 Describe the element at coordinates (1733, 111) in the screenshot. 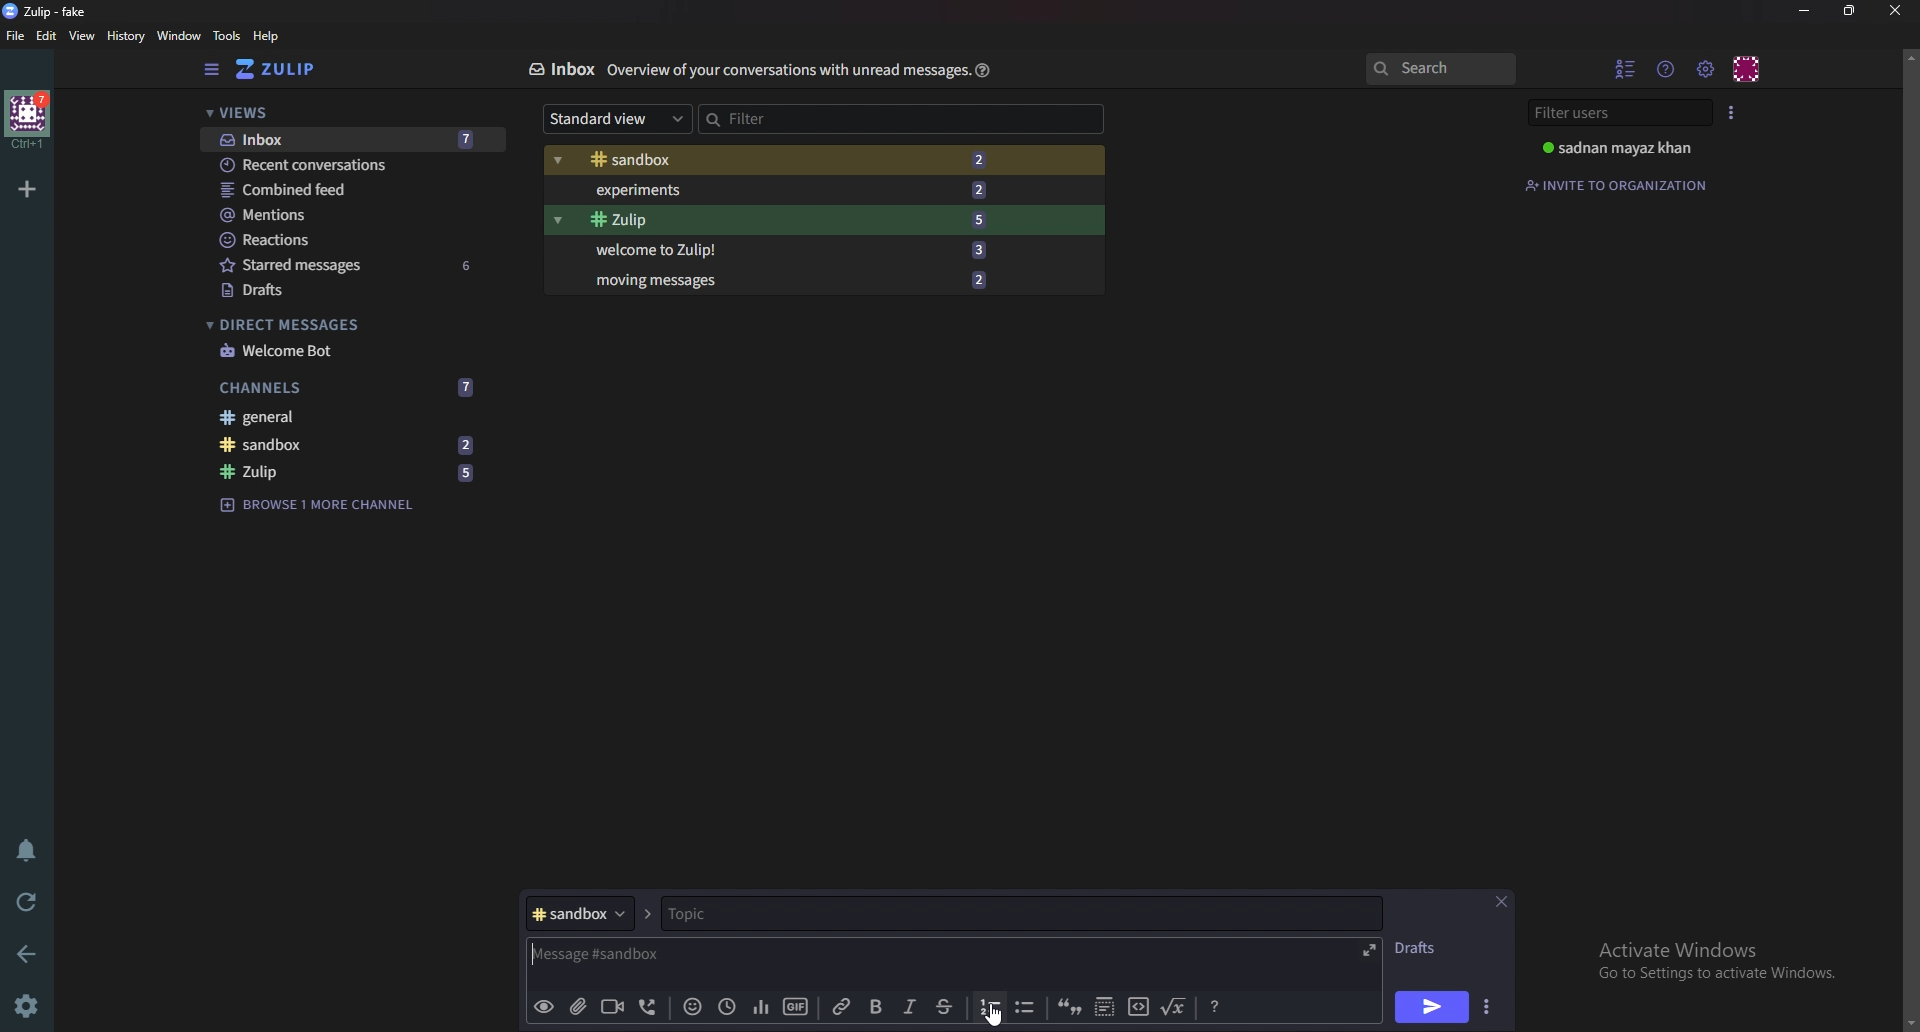

I see `User list style` at that location.